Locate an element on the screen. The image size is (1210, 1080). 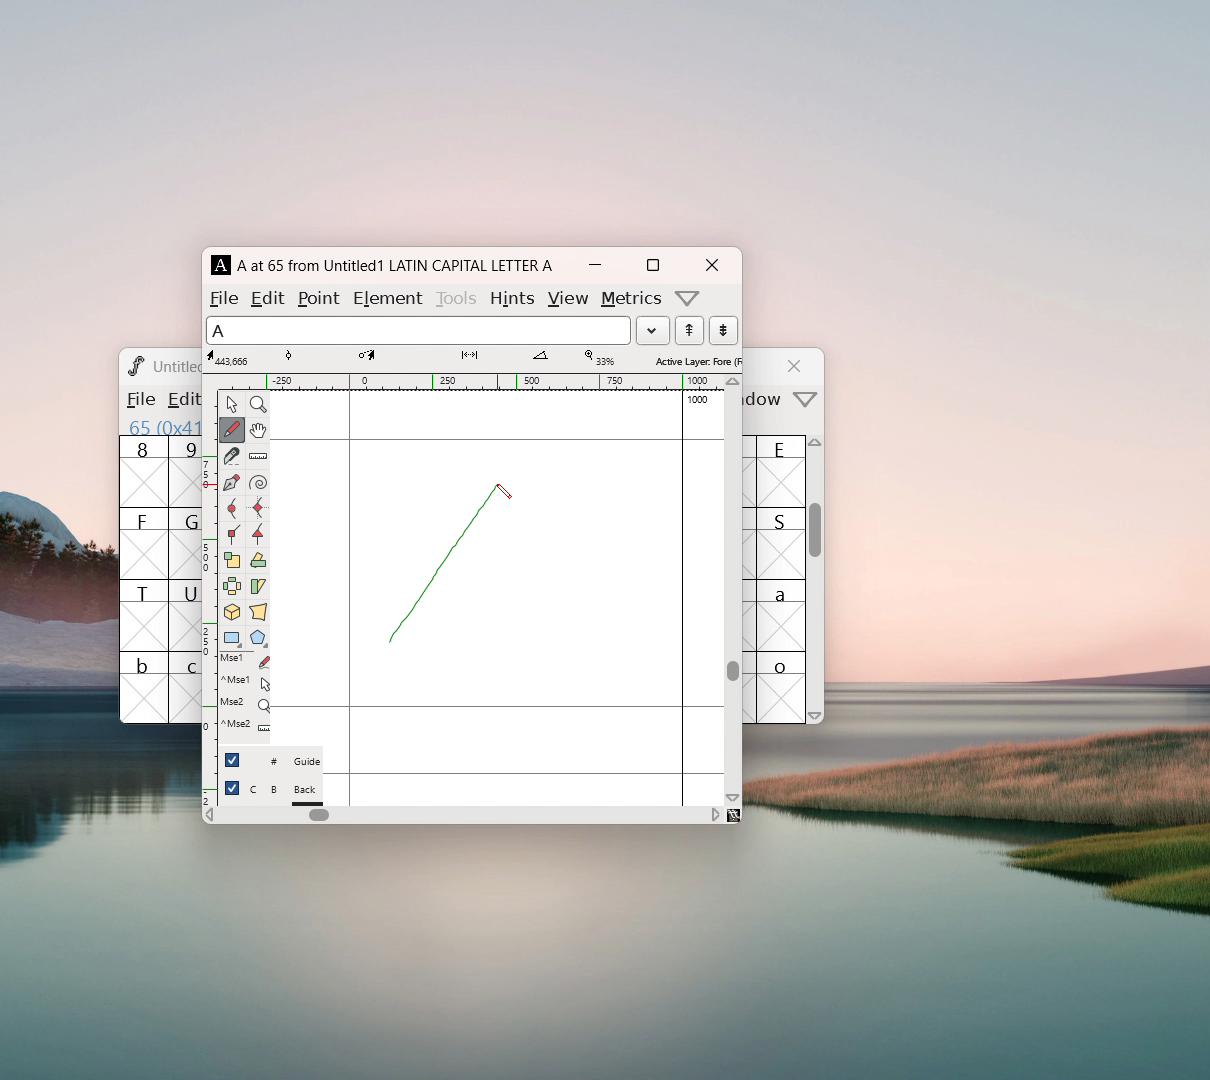
distance from starting point is located at coordinates (470, 359).